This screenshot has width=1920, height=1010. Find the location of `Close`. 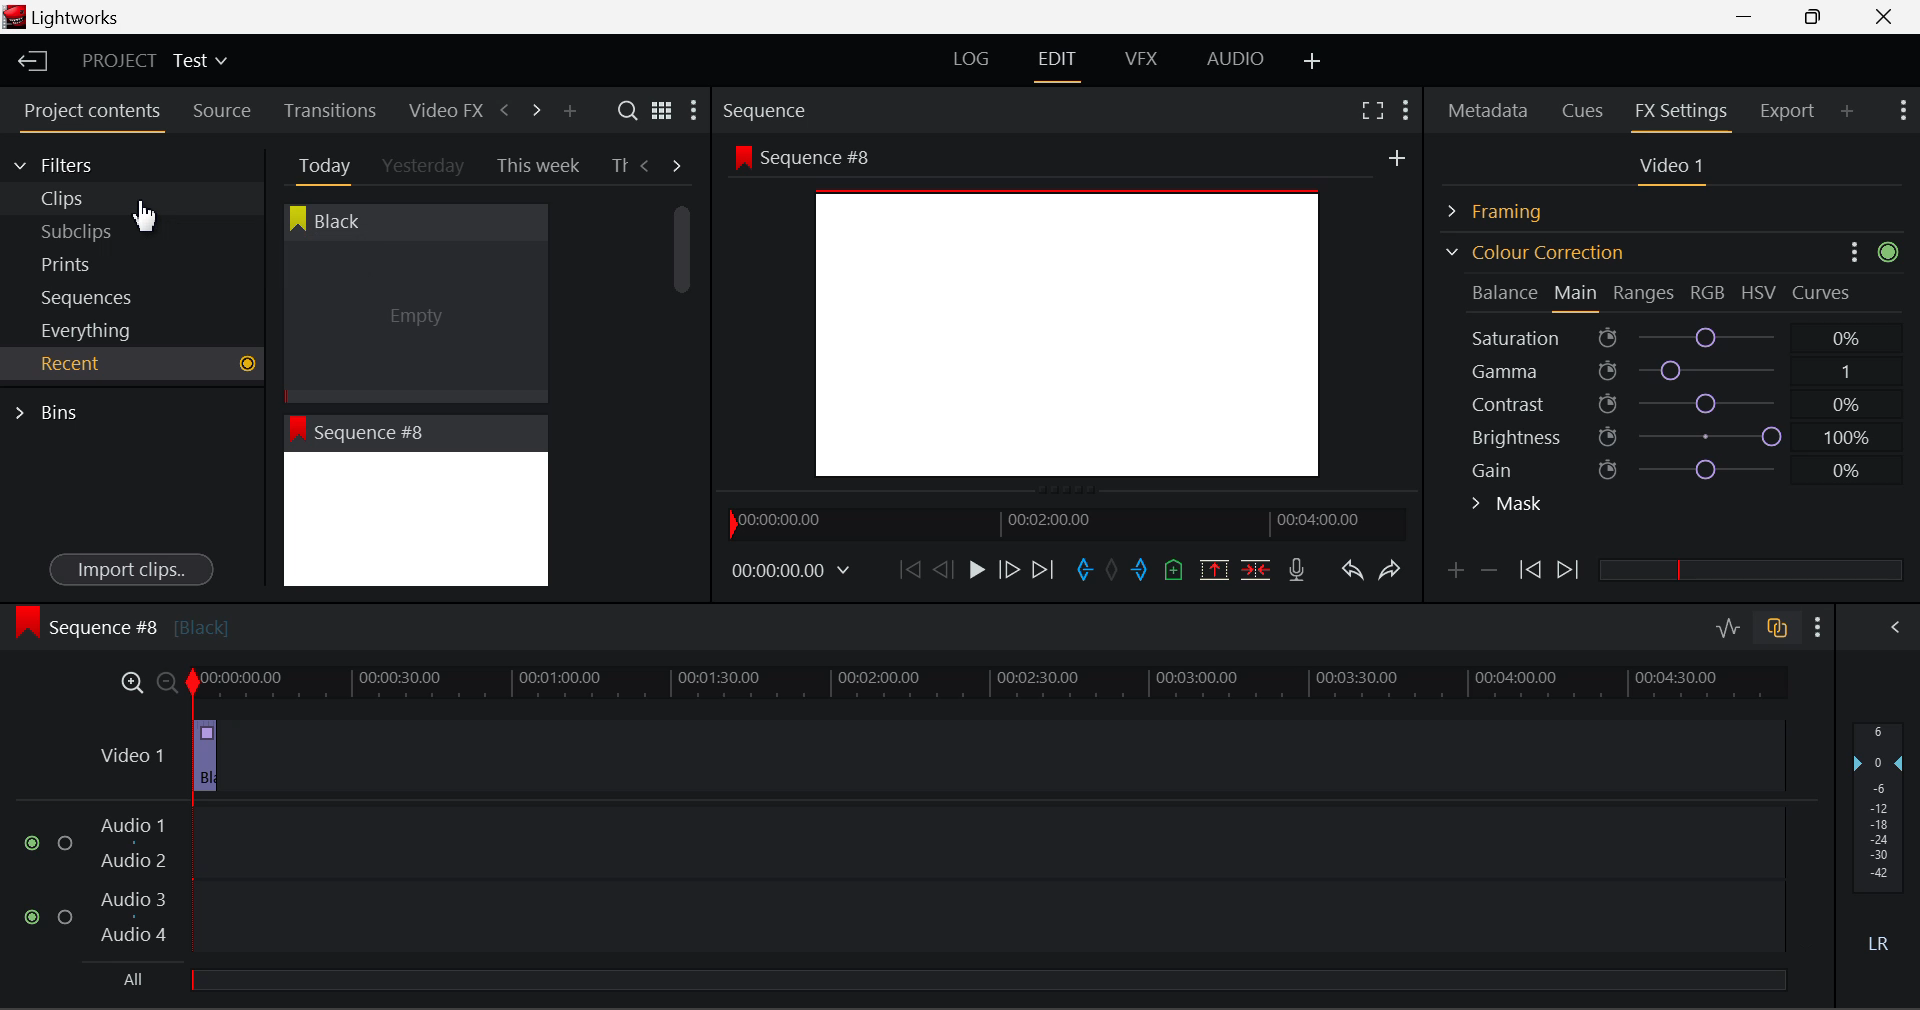

Close is located at coordinates (1888, 17).